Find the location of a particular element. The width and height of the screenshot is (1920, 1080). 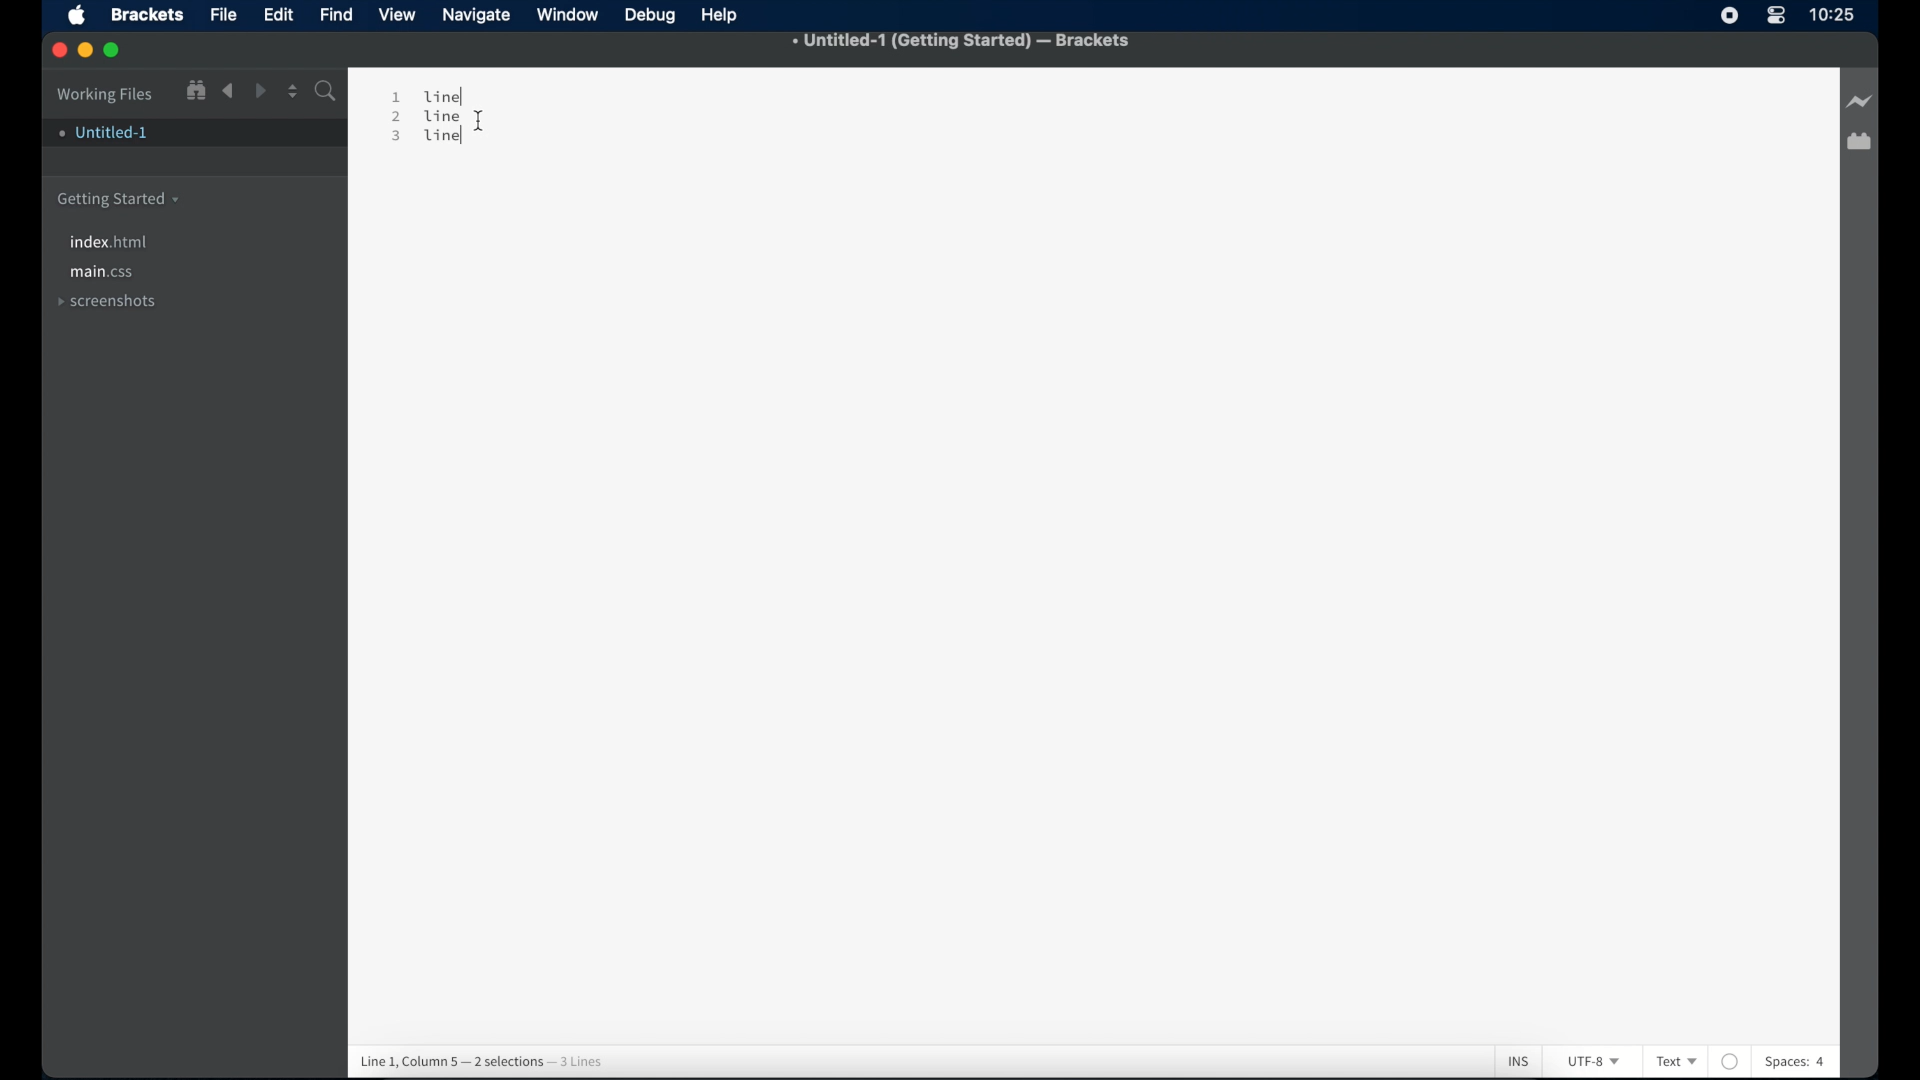

apple icon is located at coordinates (77, 15).